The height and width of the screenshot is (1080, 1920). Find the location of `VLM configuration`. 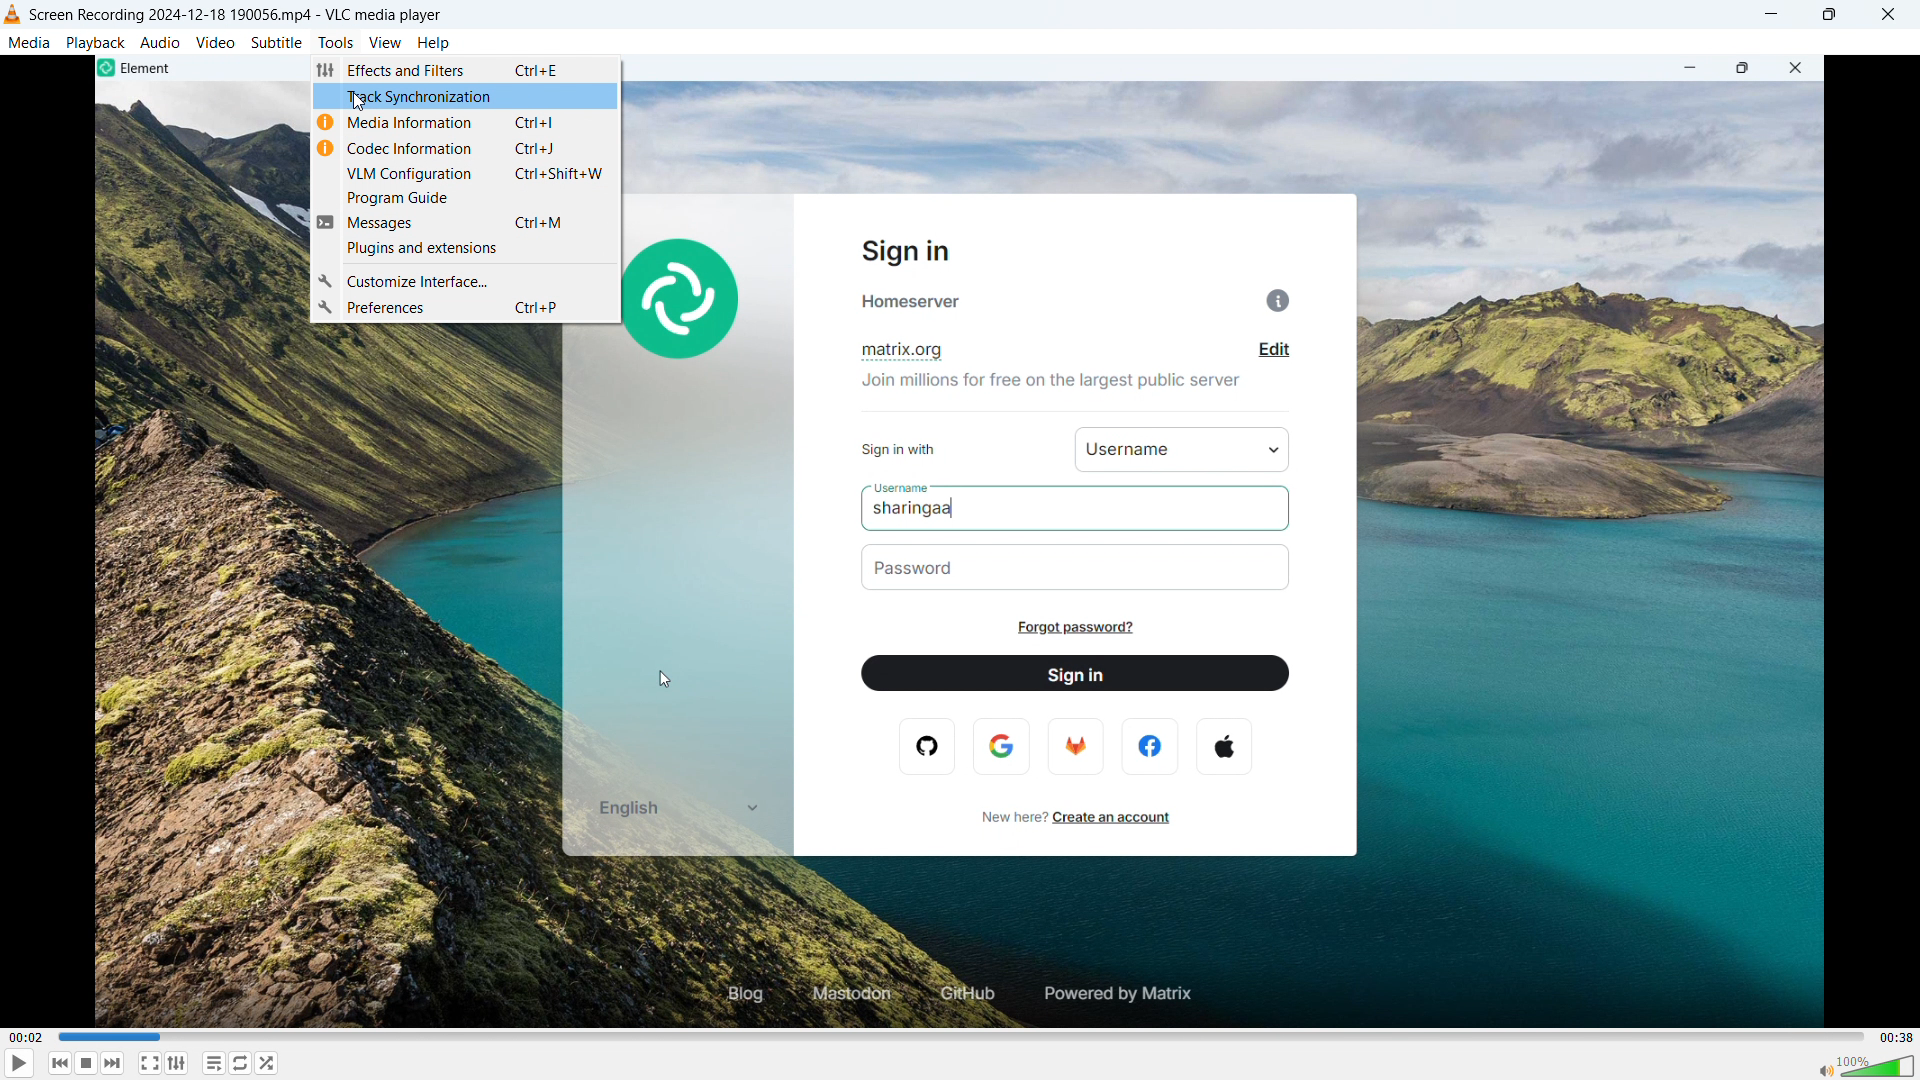

VLM configuration is located at coordinates (467, 174).